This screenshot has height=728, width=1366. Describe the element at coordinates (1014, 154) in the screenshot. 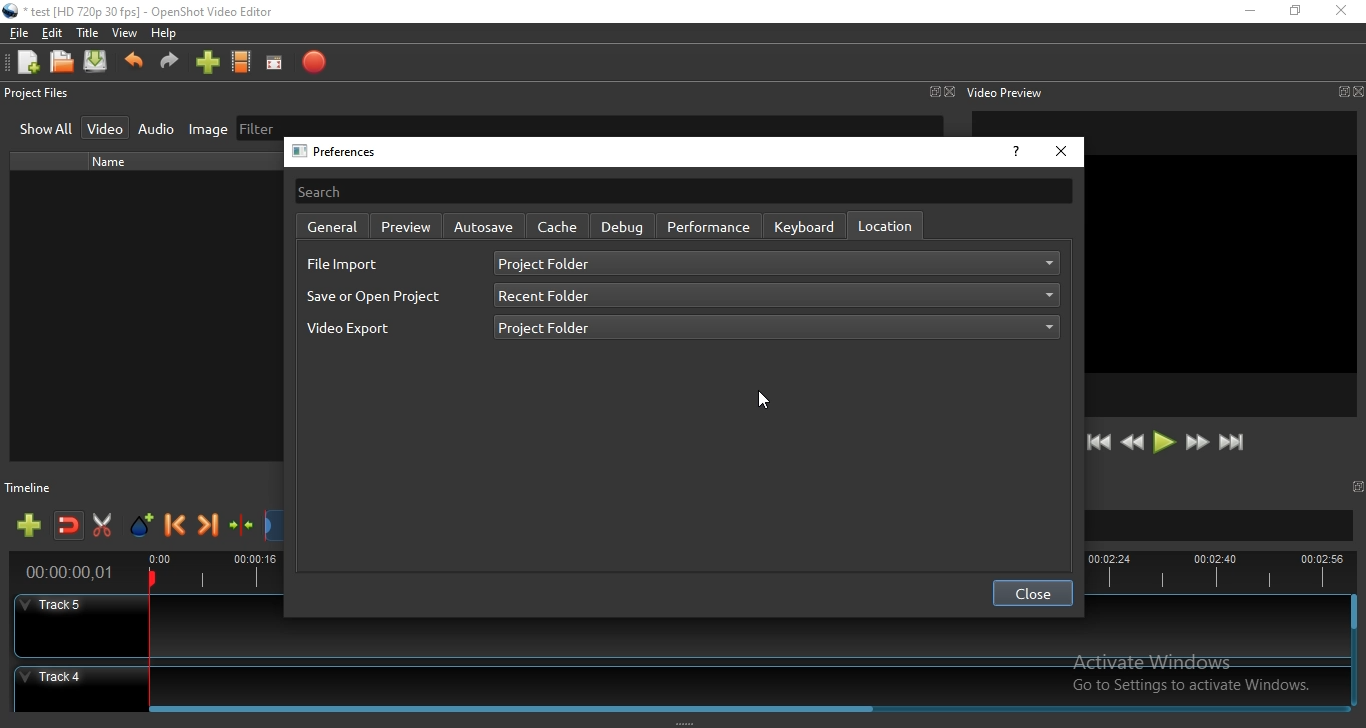

I see `help` at that location.